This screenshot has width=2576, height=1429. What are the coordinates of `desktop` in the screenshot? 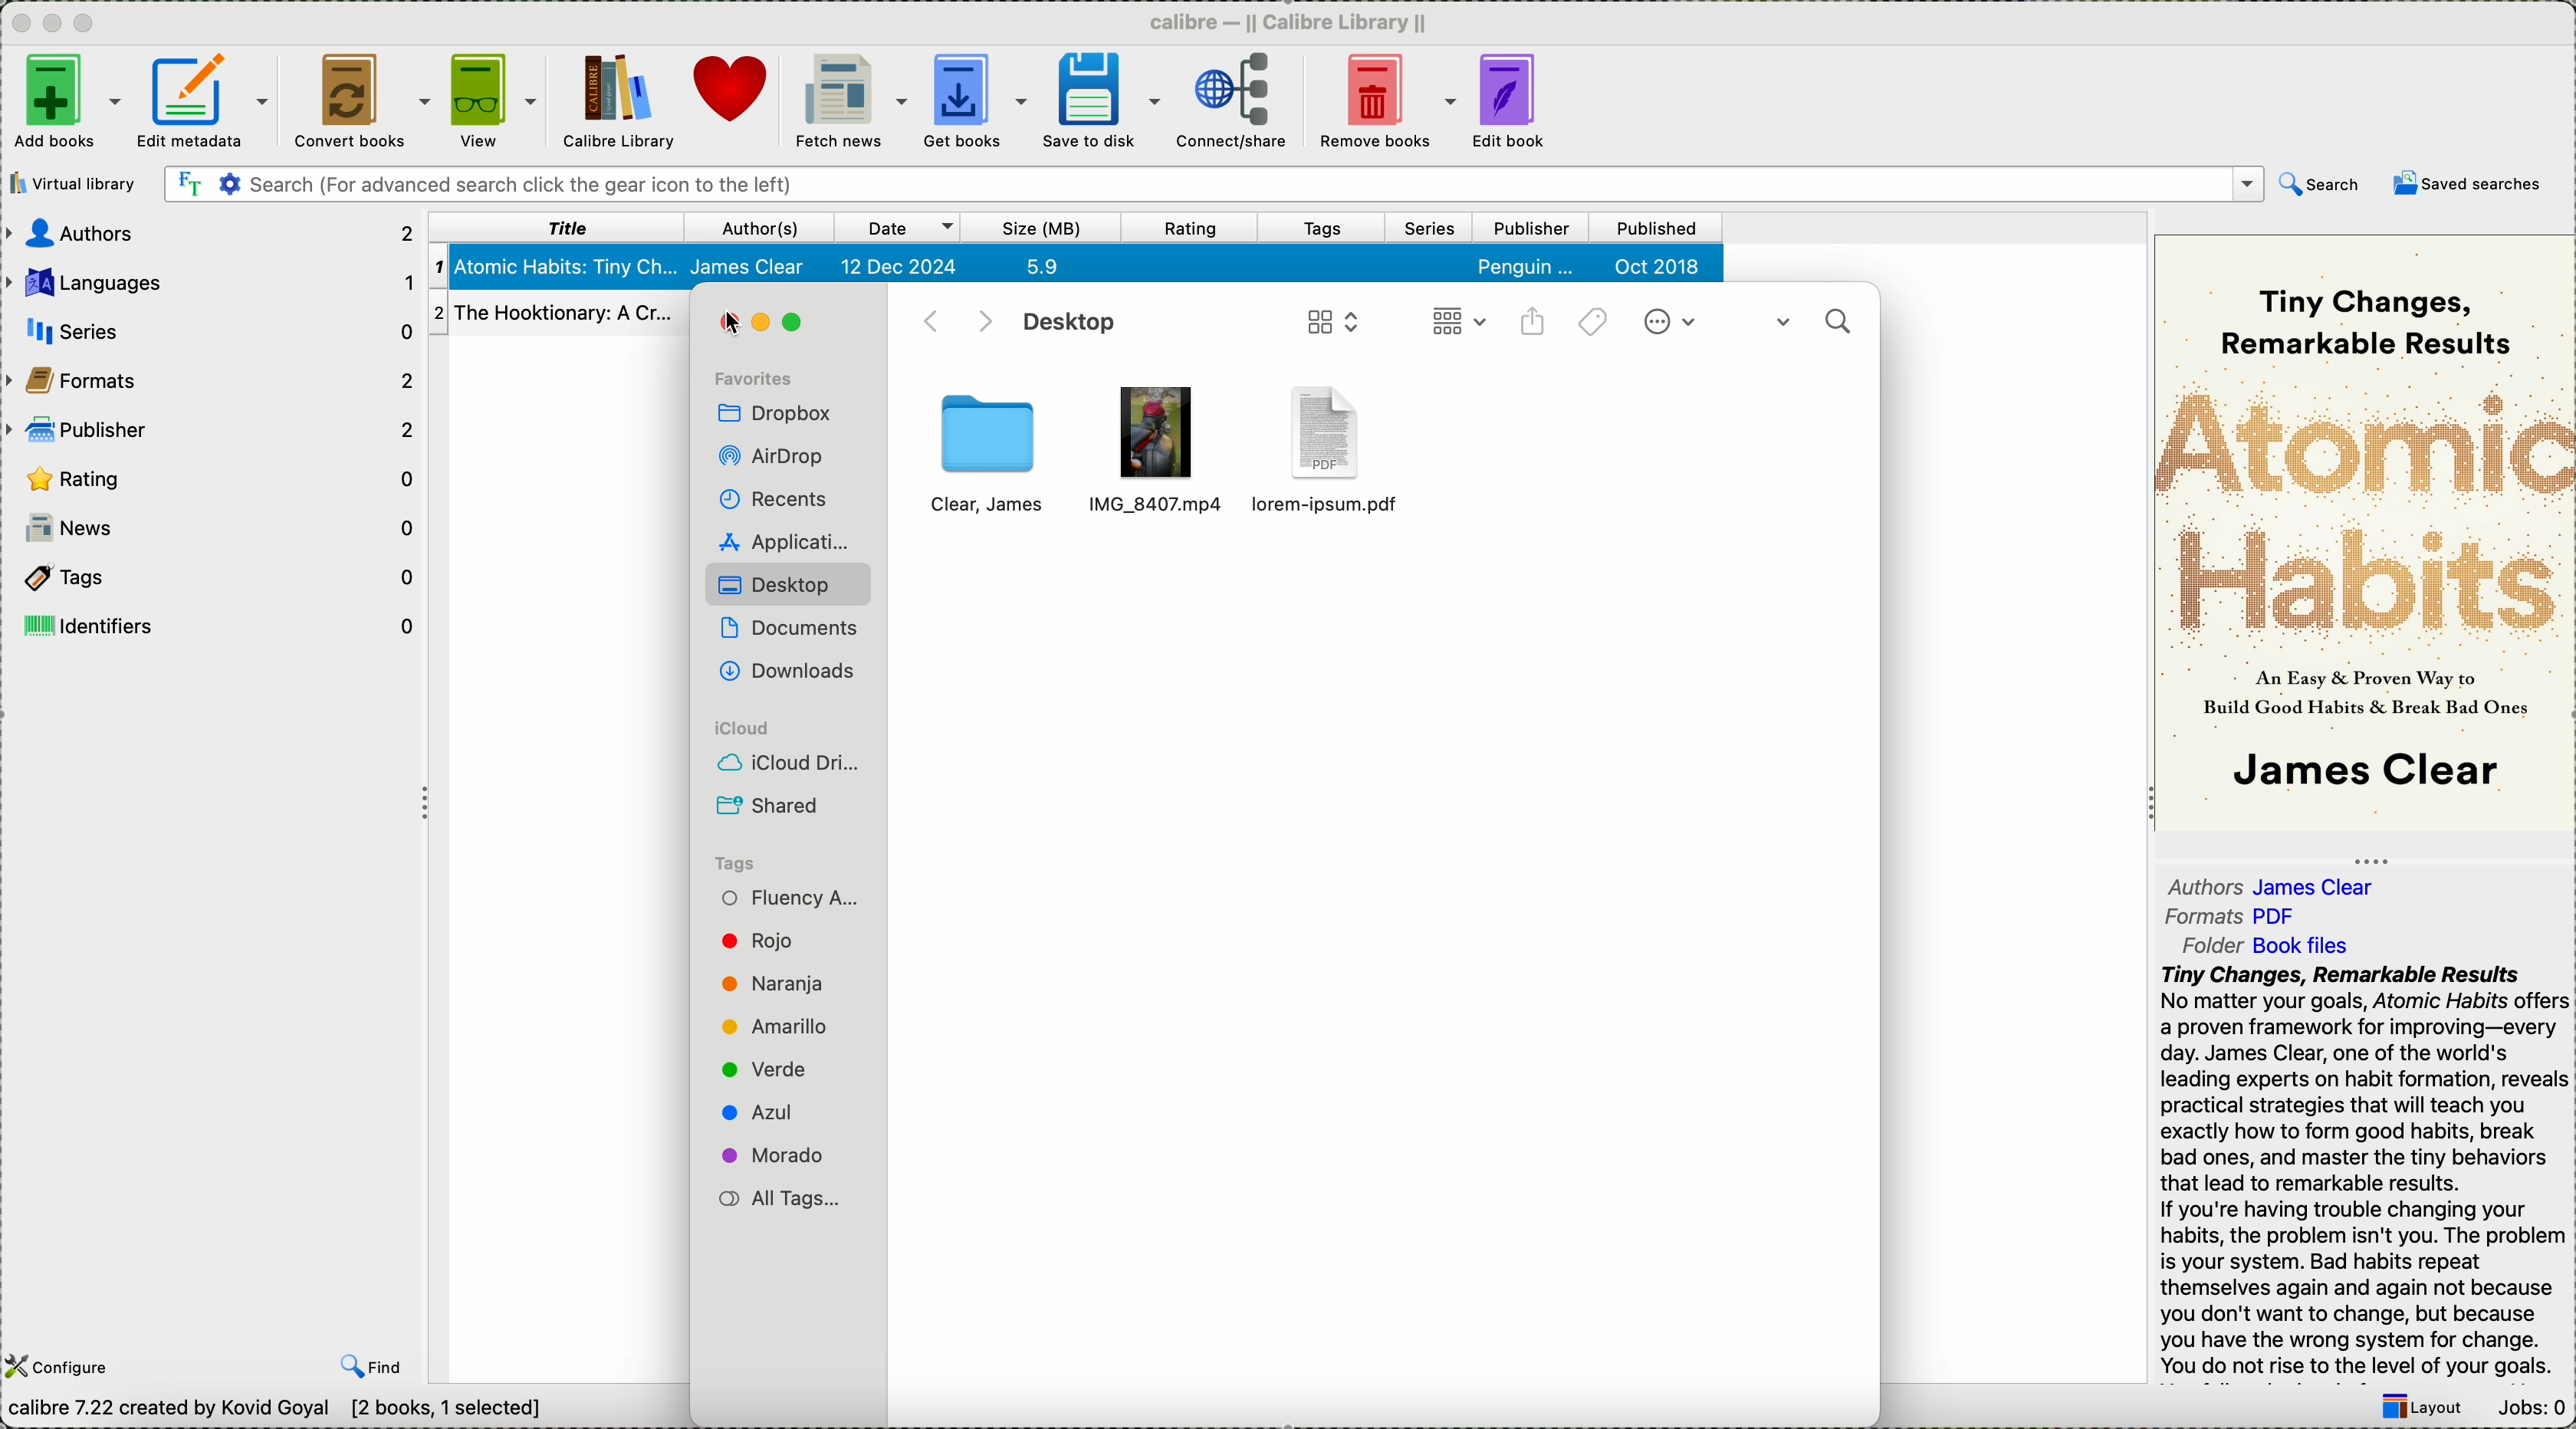 It's located at (779, 580).